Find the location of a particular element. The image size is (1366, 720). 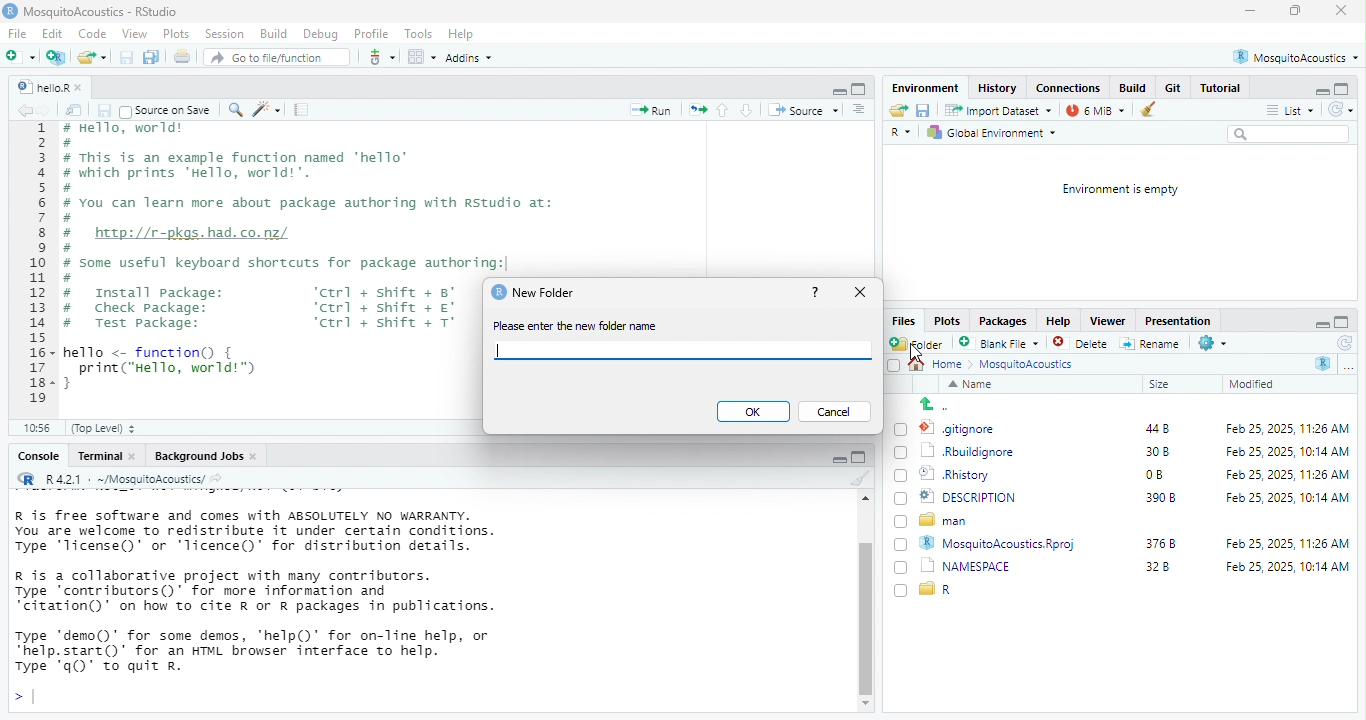

blank file is located at coordinates (999, 343).